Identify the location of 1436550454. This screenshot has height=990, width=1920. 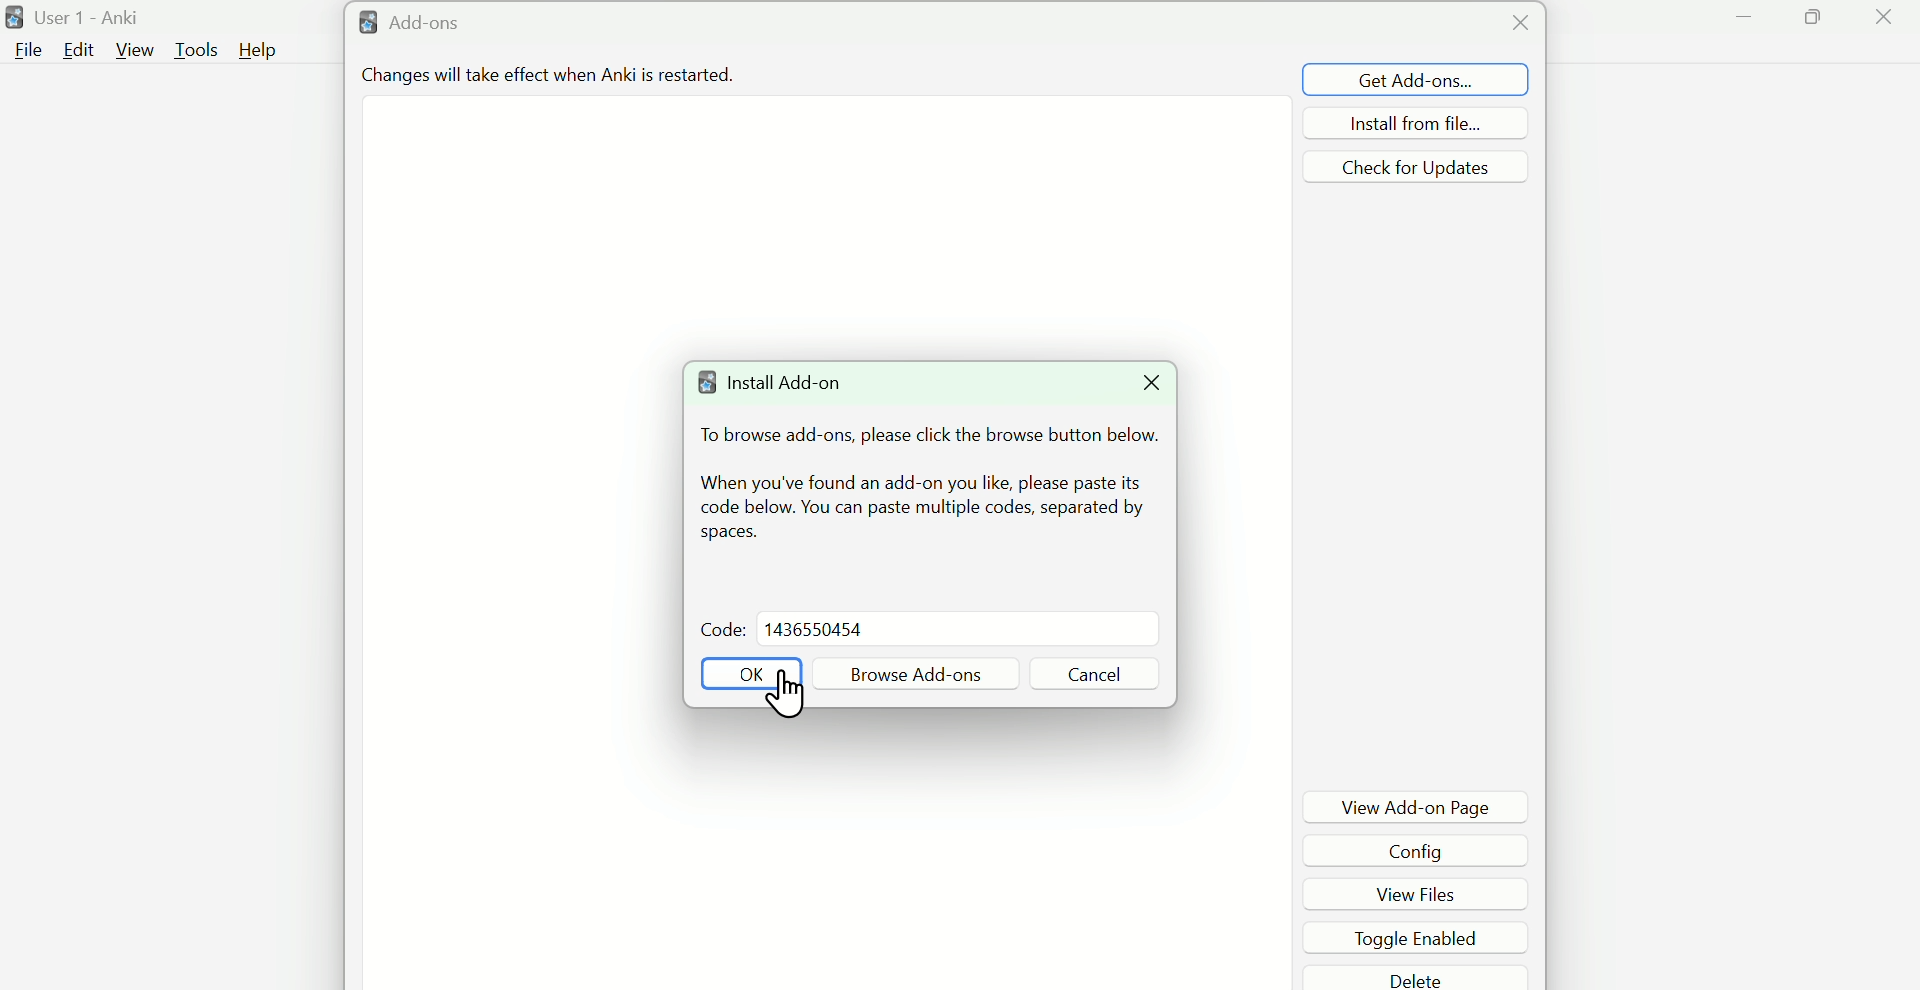
(815, 629).